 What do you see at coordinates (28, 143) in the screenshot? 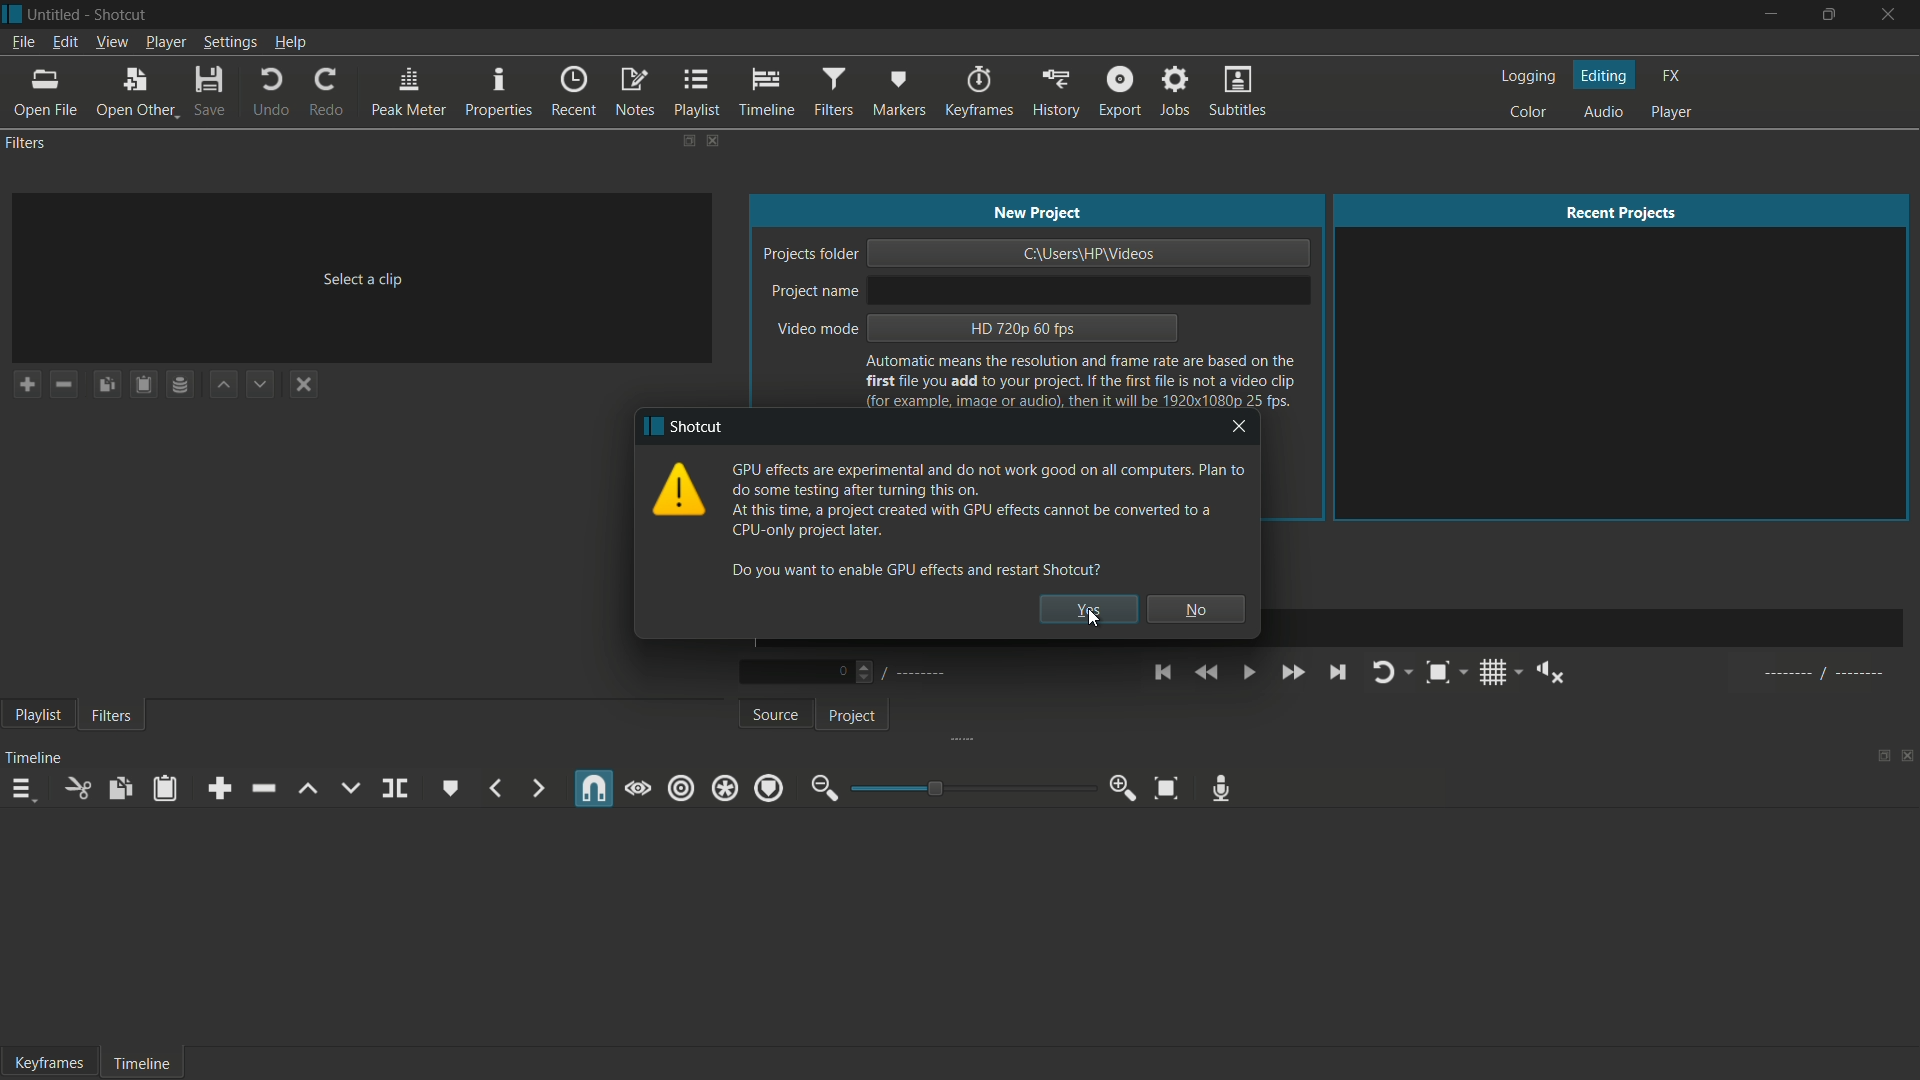
I see `filters` at bounding box center [28, 143].